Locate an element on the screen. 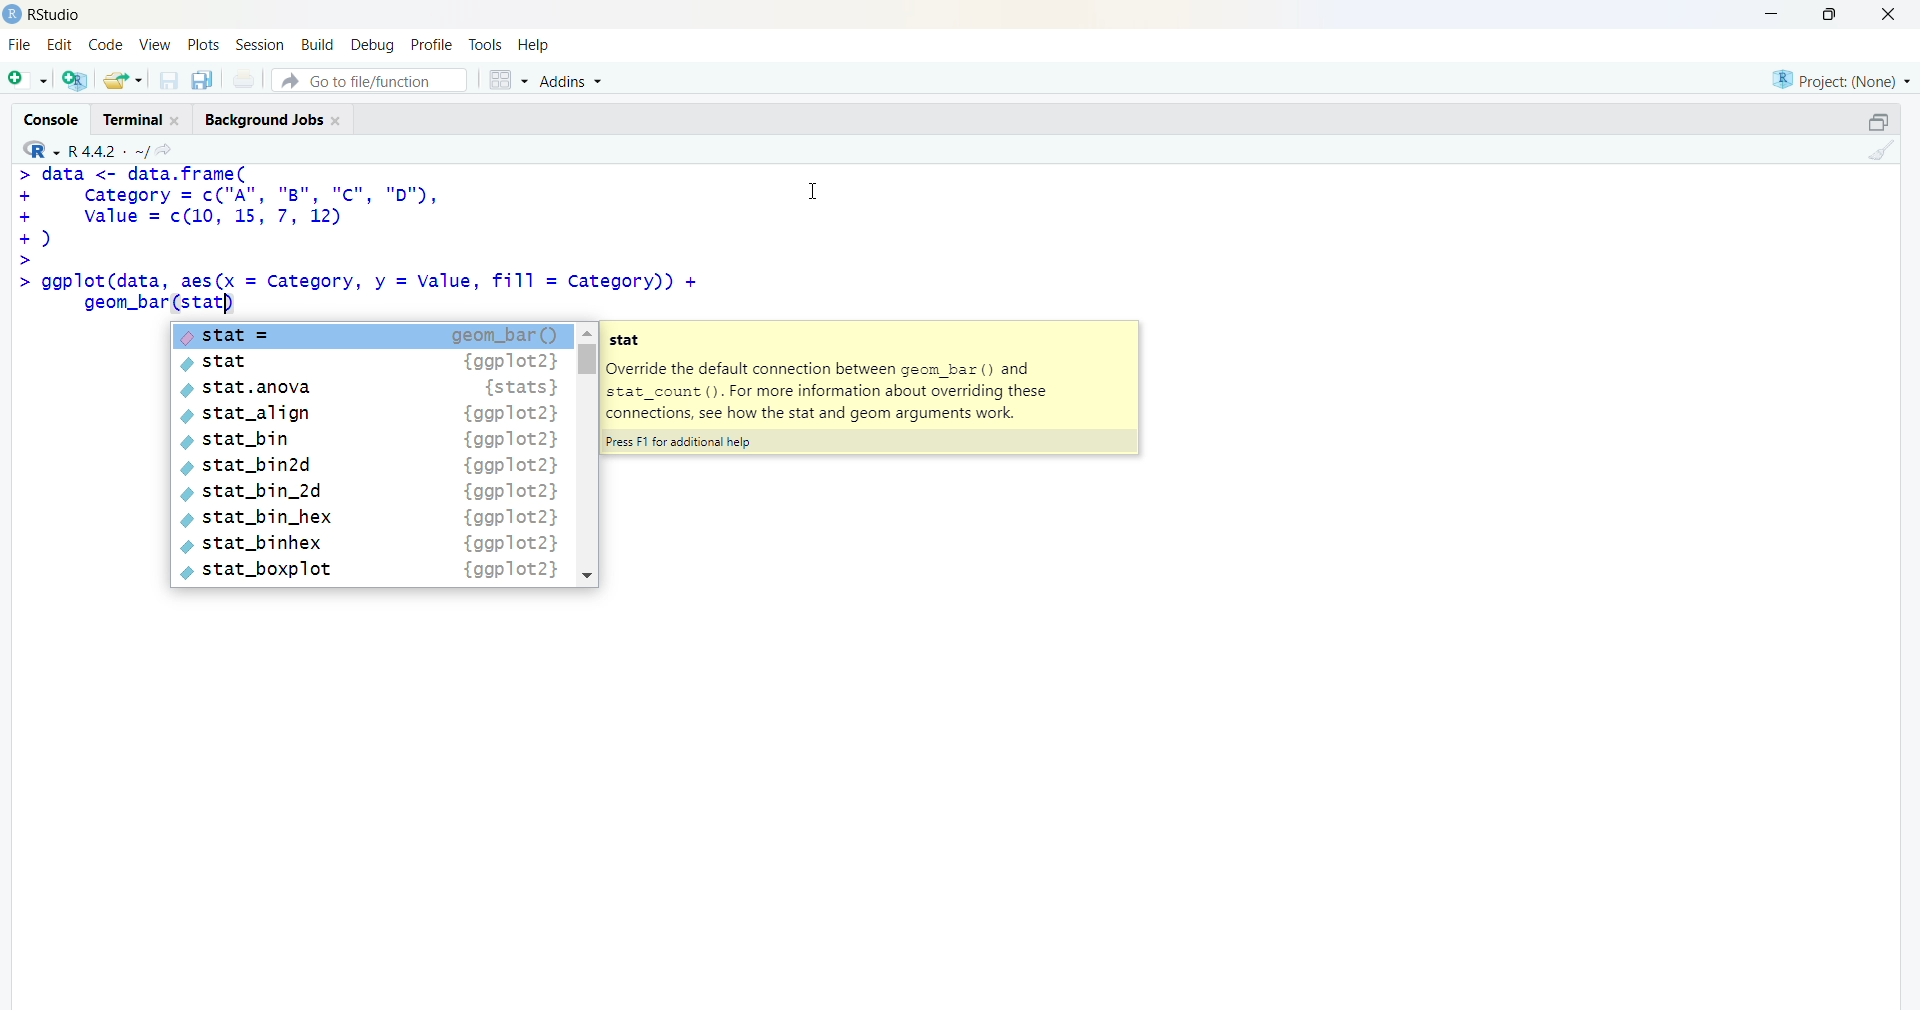 Image resolution: width=1920 pixels, height=1010 pixels. selected project - none is located at coordinates (1844, 79).